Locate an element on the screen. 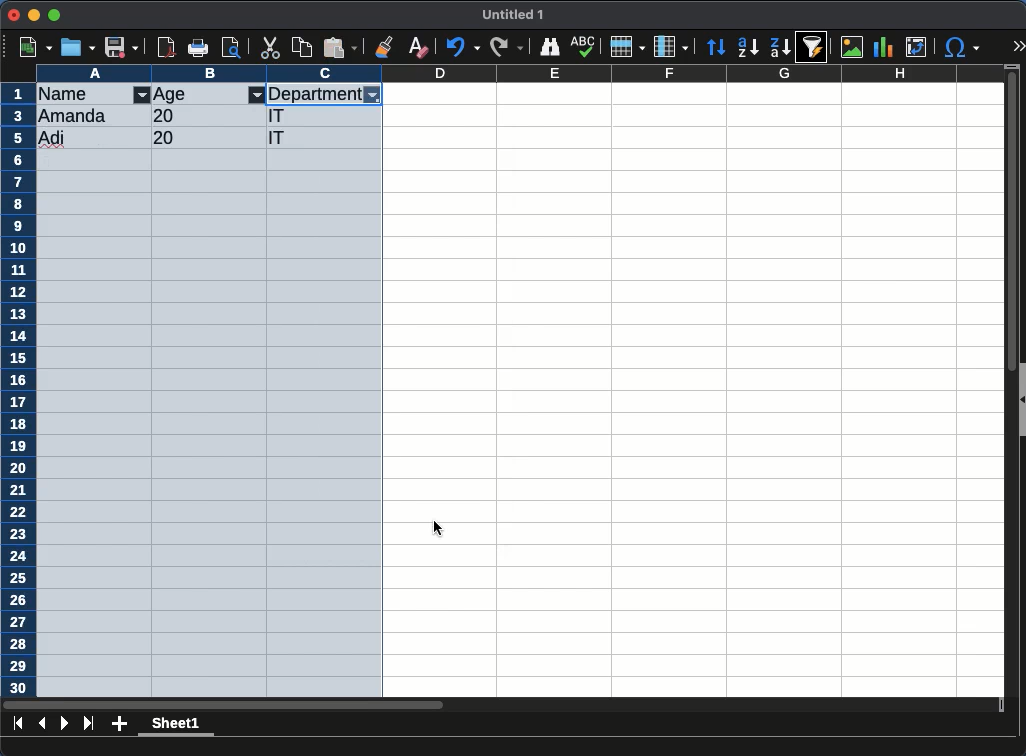 Image resolution: width=1026 pixels, height=756 pixels. cut is located at coordinates (271, 47).